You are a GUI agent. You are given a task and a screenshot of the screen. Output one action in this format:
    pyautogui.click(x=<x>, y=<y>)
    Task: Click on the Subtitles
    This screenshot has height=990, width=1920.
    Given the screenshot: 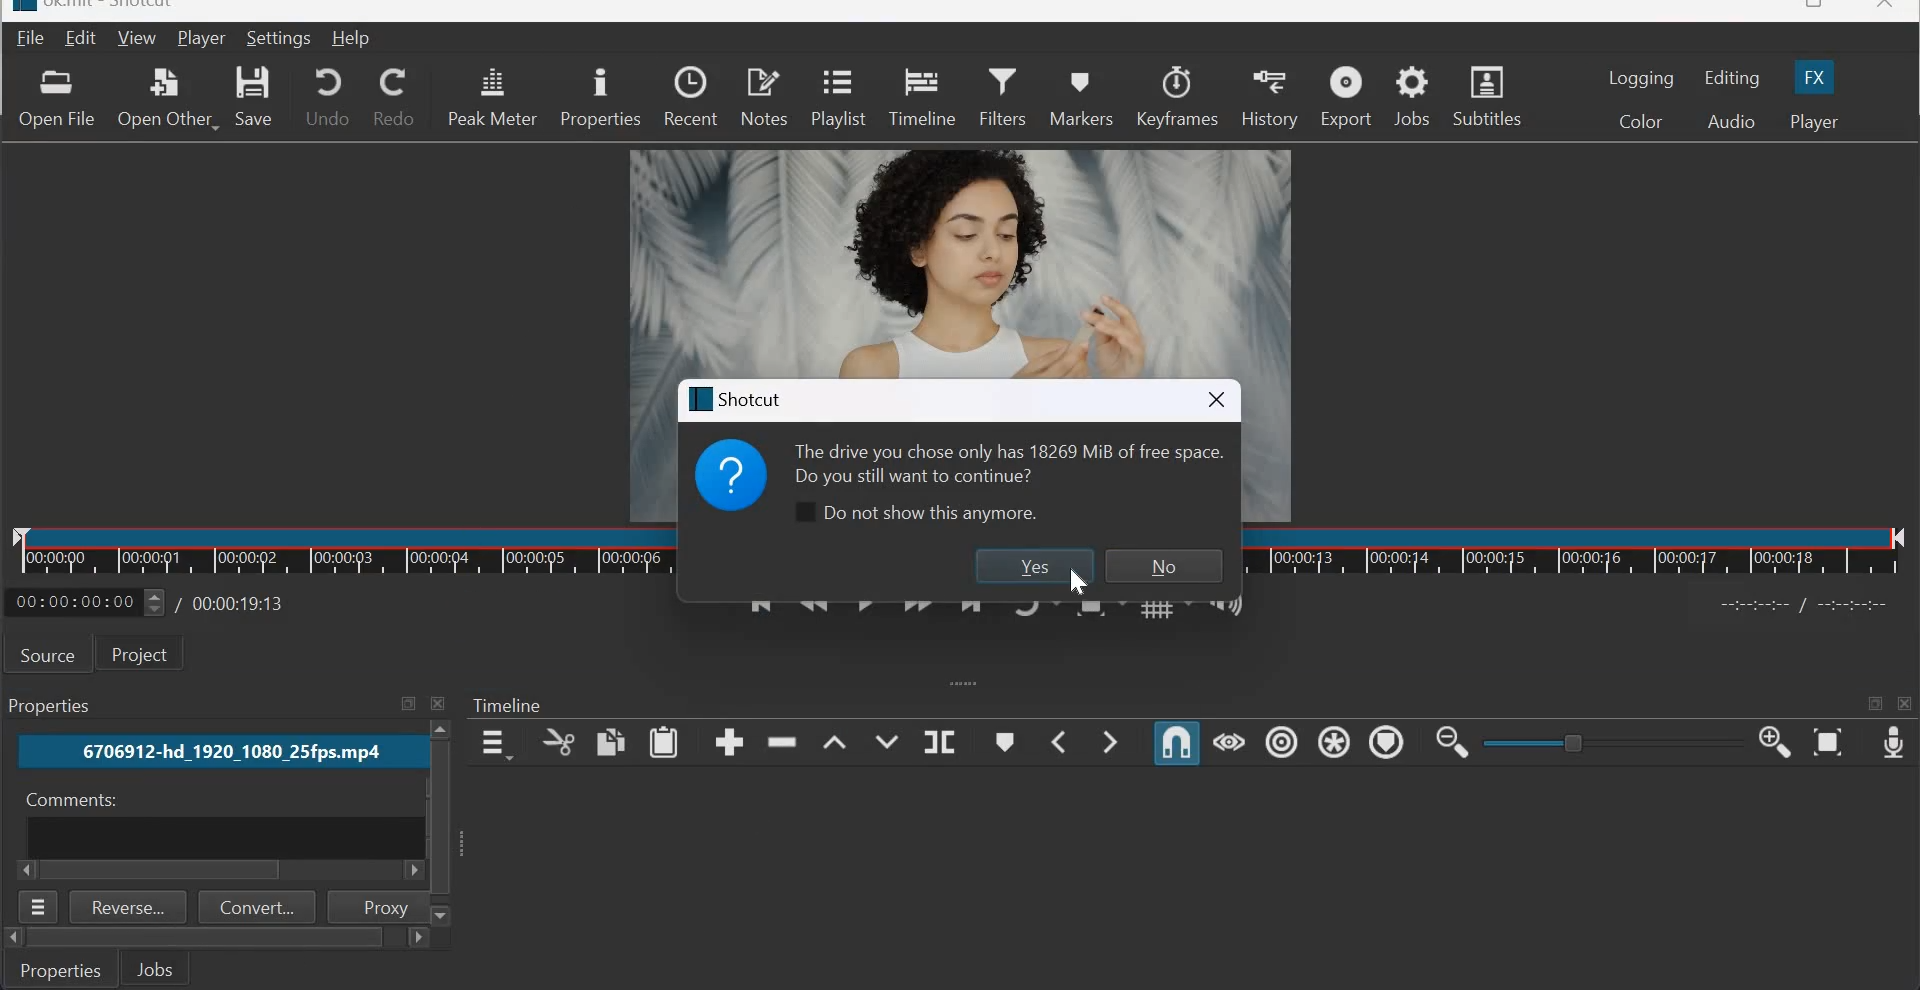 What is the action you would take?
    pyautogui.click(x=1486, y=94)
    